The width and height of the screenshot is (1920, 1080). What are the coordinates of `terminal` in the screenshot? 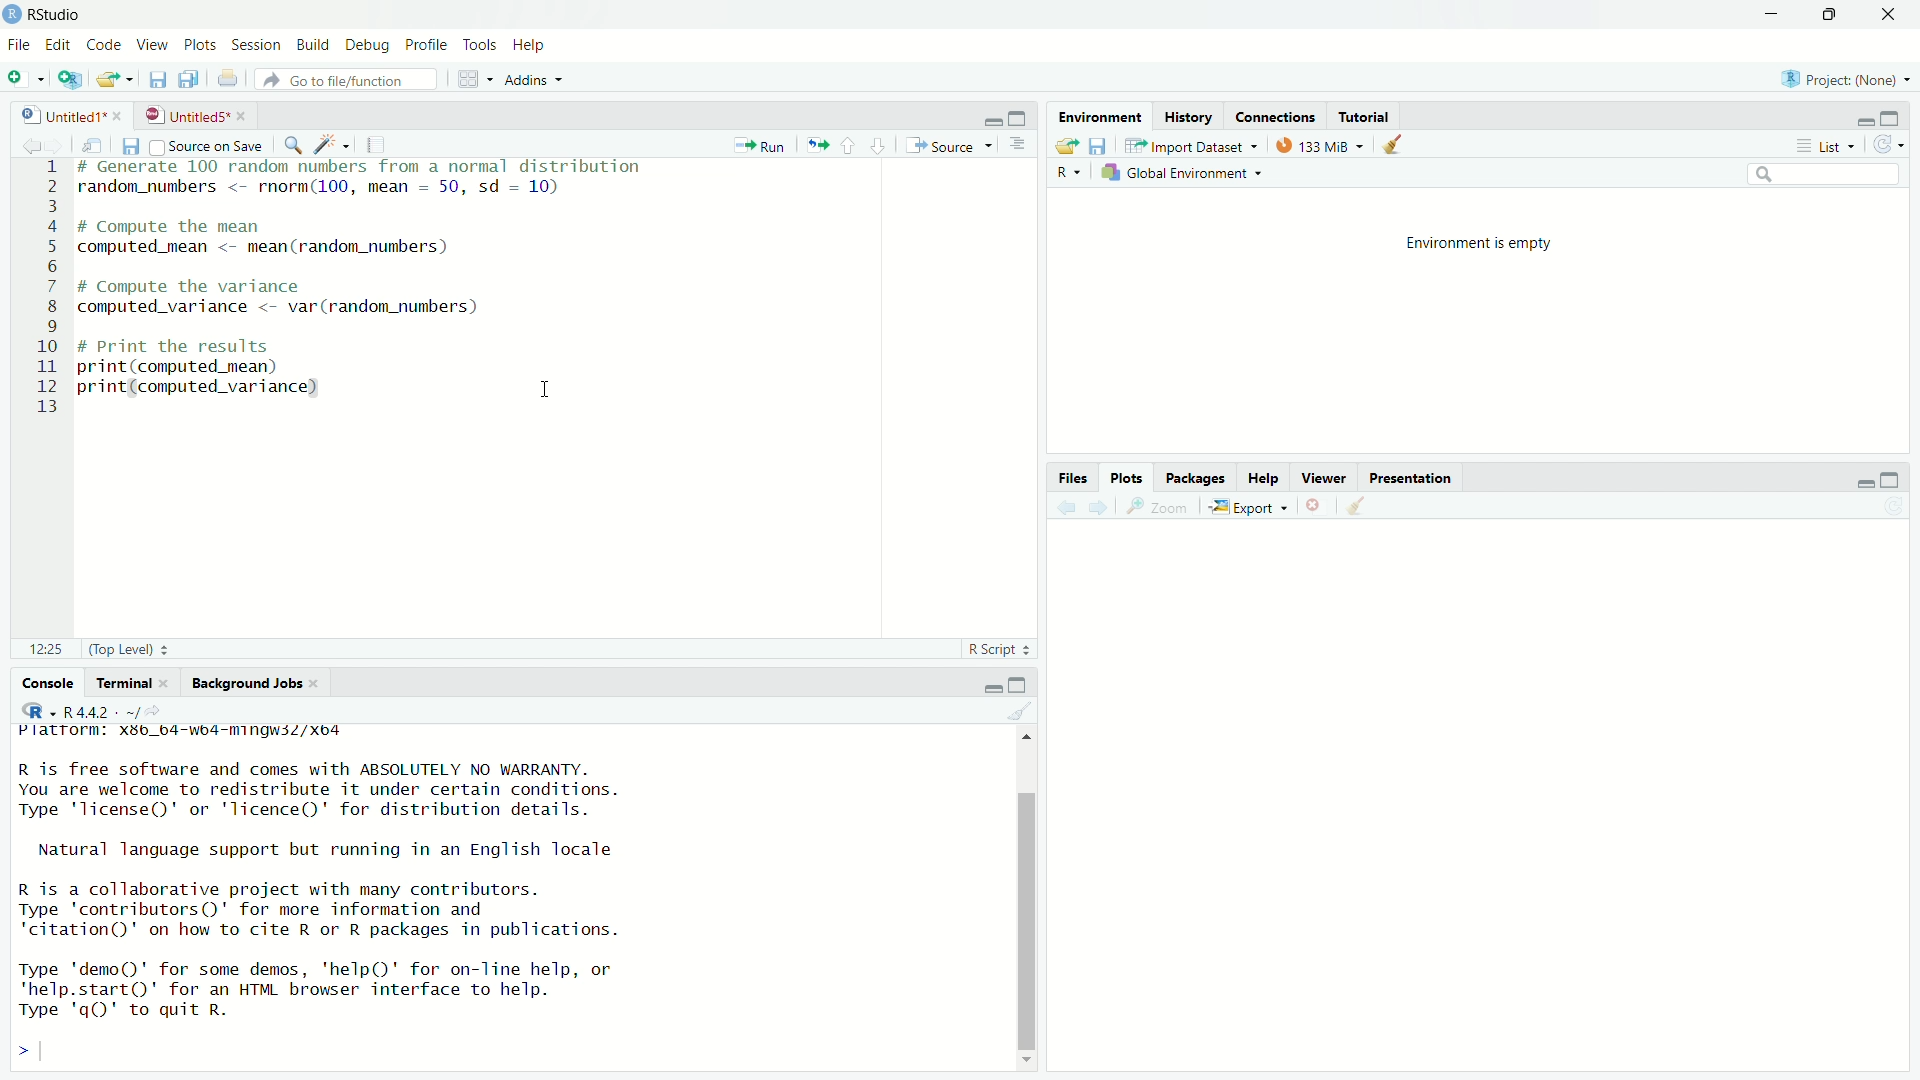 It's located at (119, 681).